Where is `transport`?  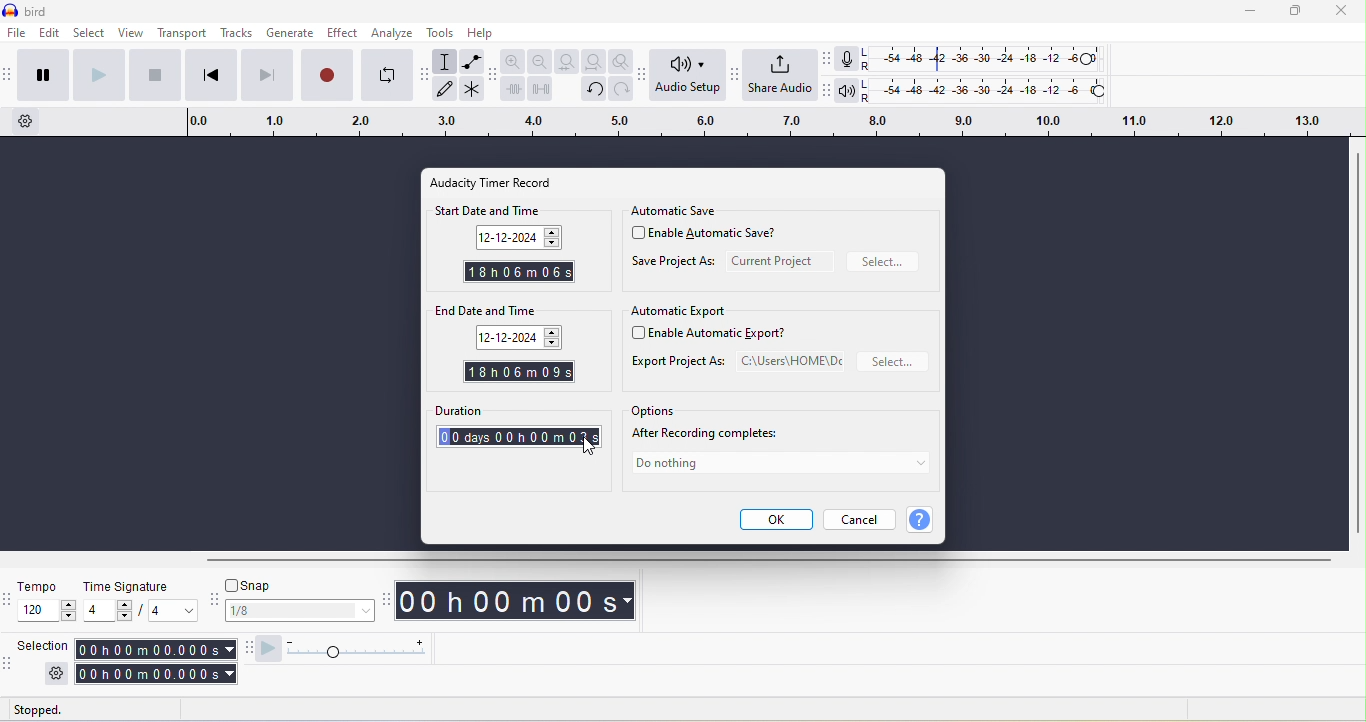 transport is located at coordinates (183, 34).